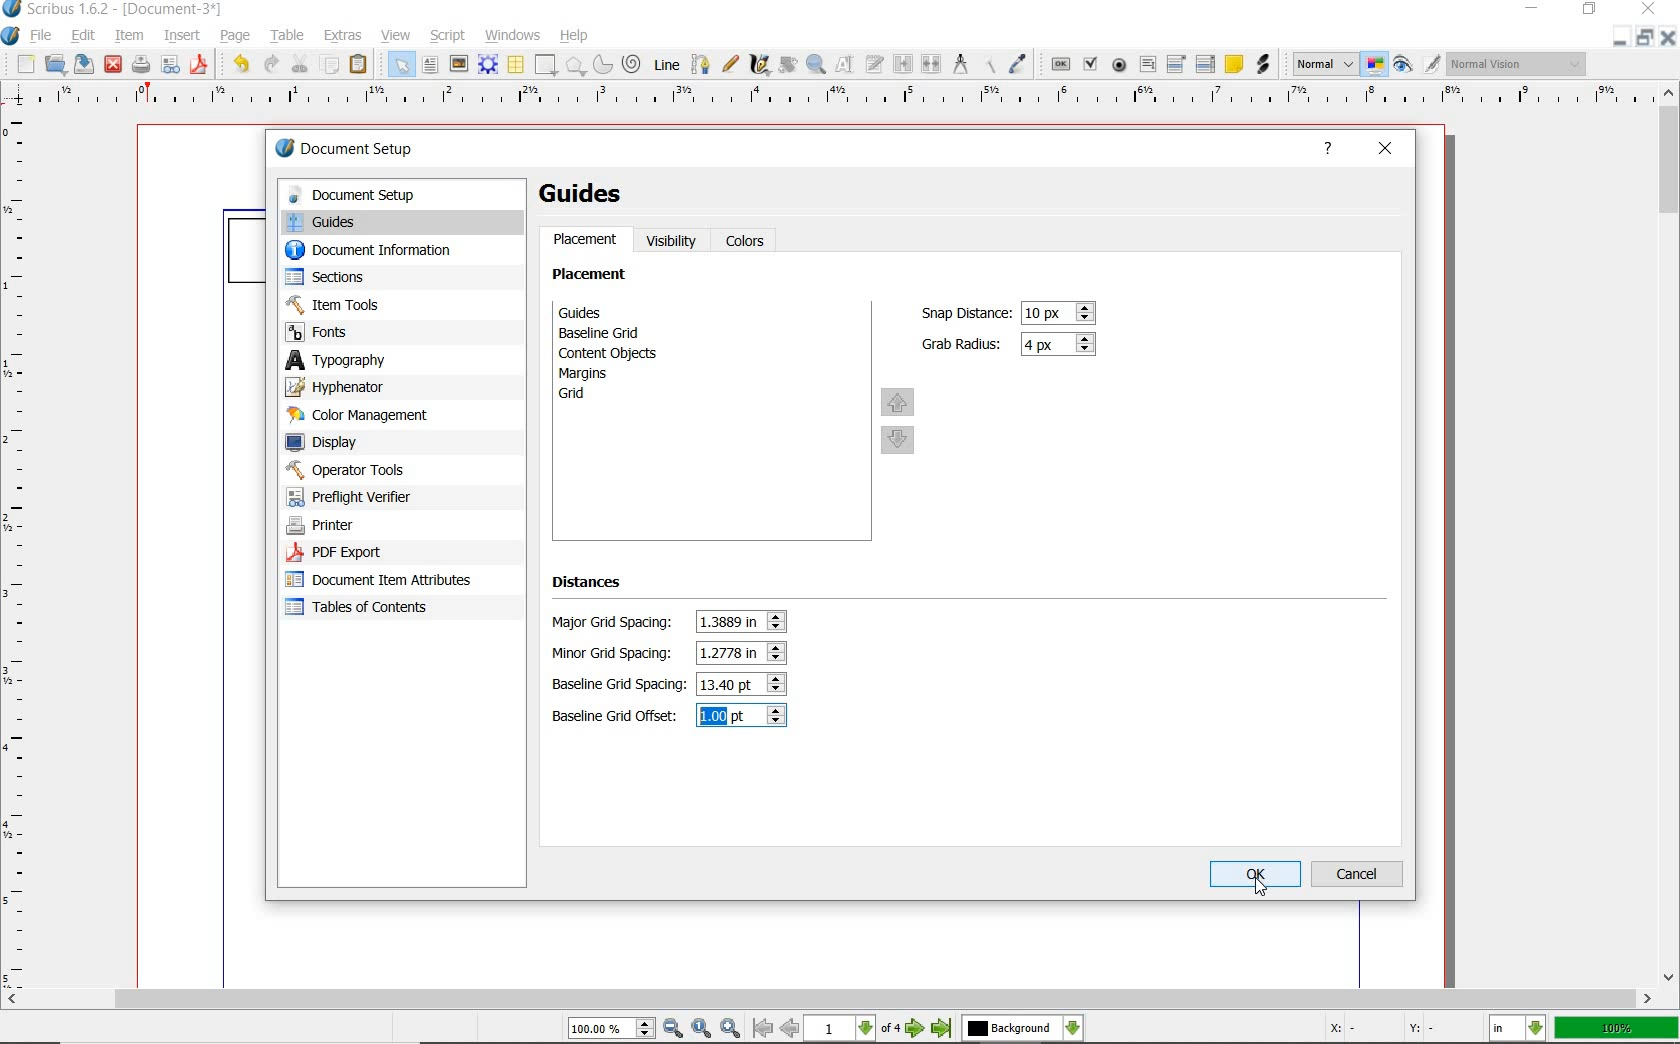 The height and width of the screenshot is (1044, 1680). Describe the element at coordinates (285, 37) in the screenshot. I see `table` at that location.